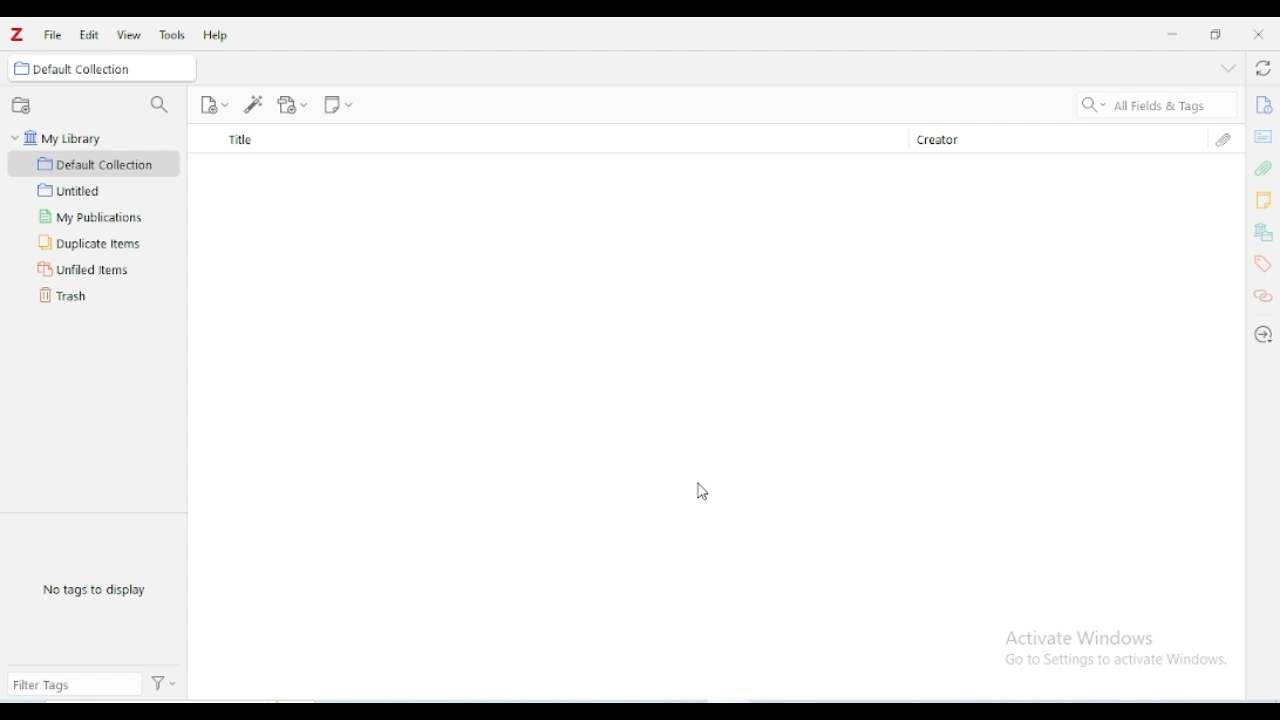 The image size is (1280, 720). Describe the element at coordinates (546, 139) in the screenshot. I see `title` at that location.